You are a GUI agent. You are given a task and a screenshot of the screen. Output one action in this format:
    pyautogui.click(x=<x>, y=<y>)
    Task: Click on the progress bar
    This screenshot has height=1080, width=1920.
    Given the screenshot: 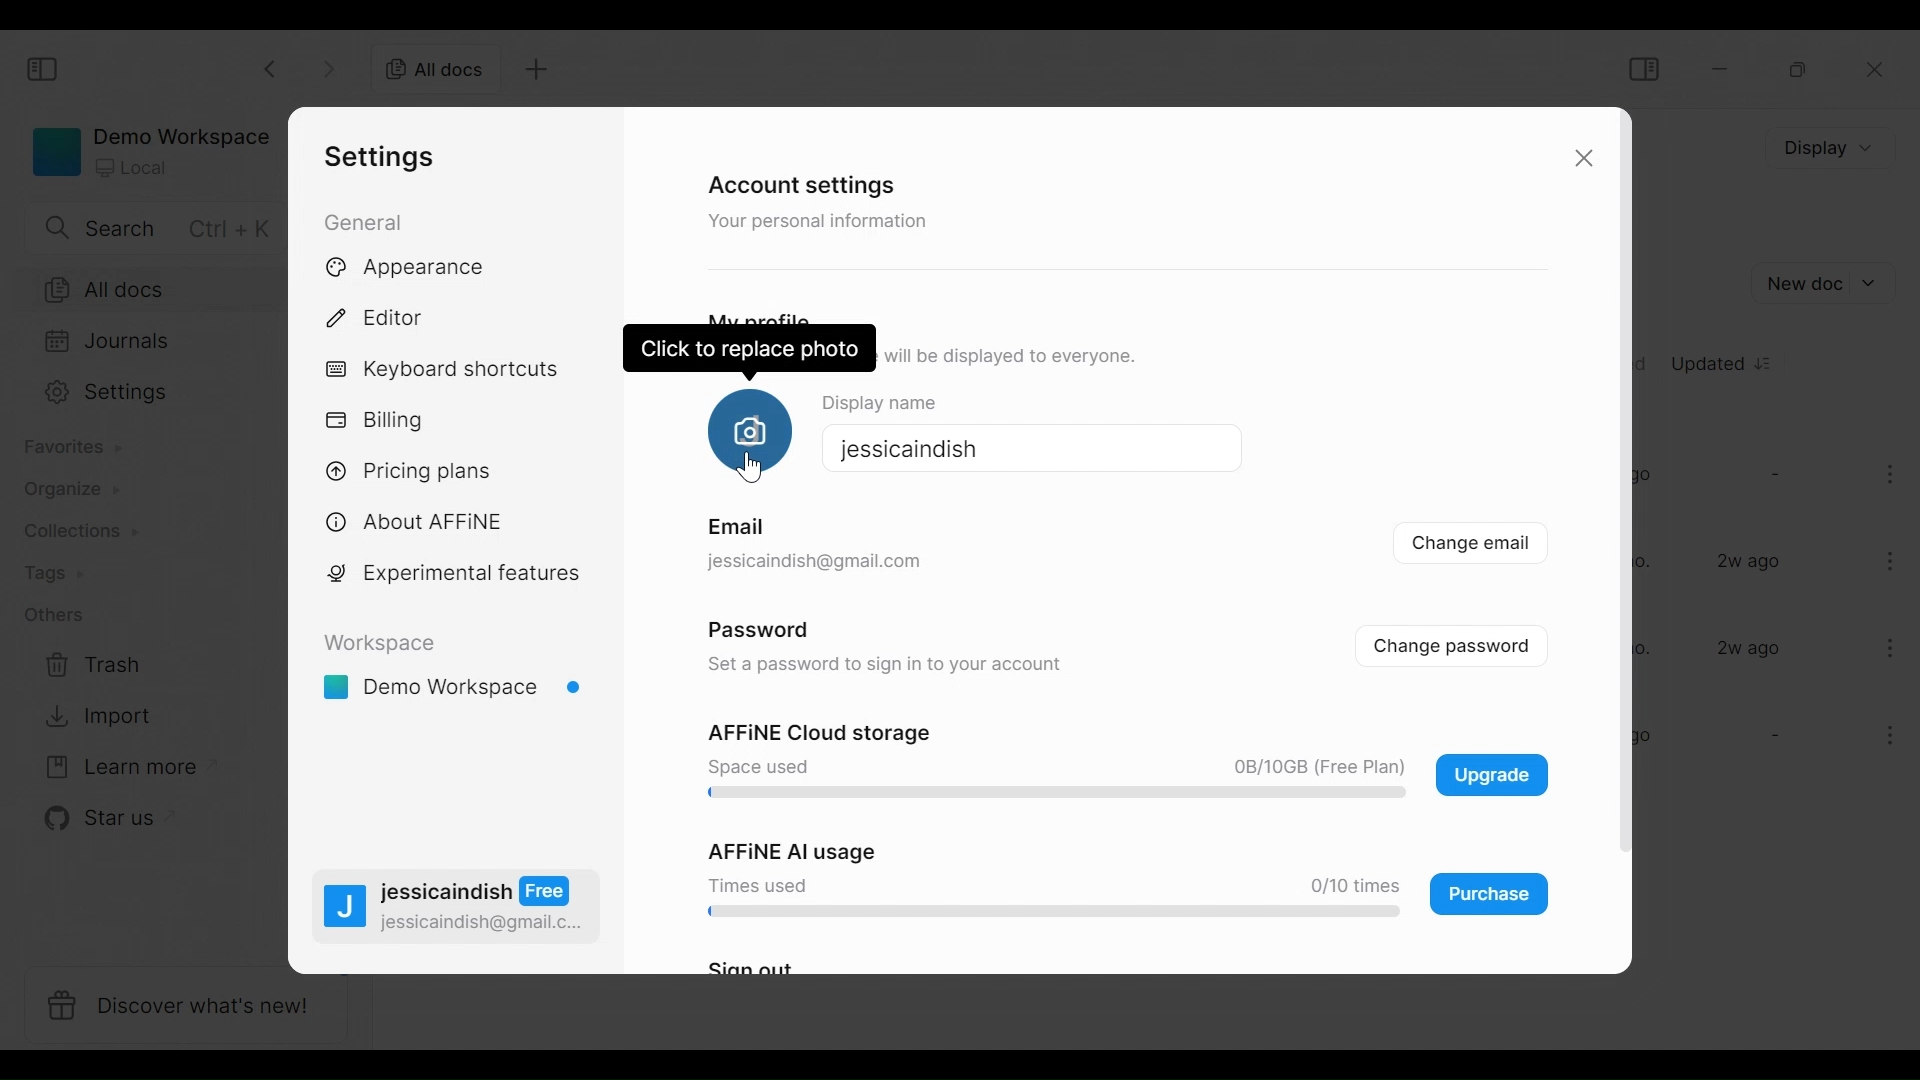 What is the action you would take?
    pyautogui.click(x=1048, y=794)
    